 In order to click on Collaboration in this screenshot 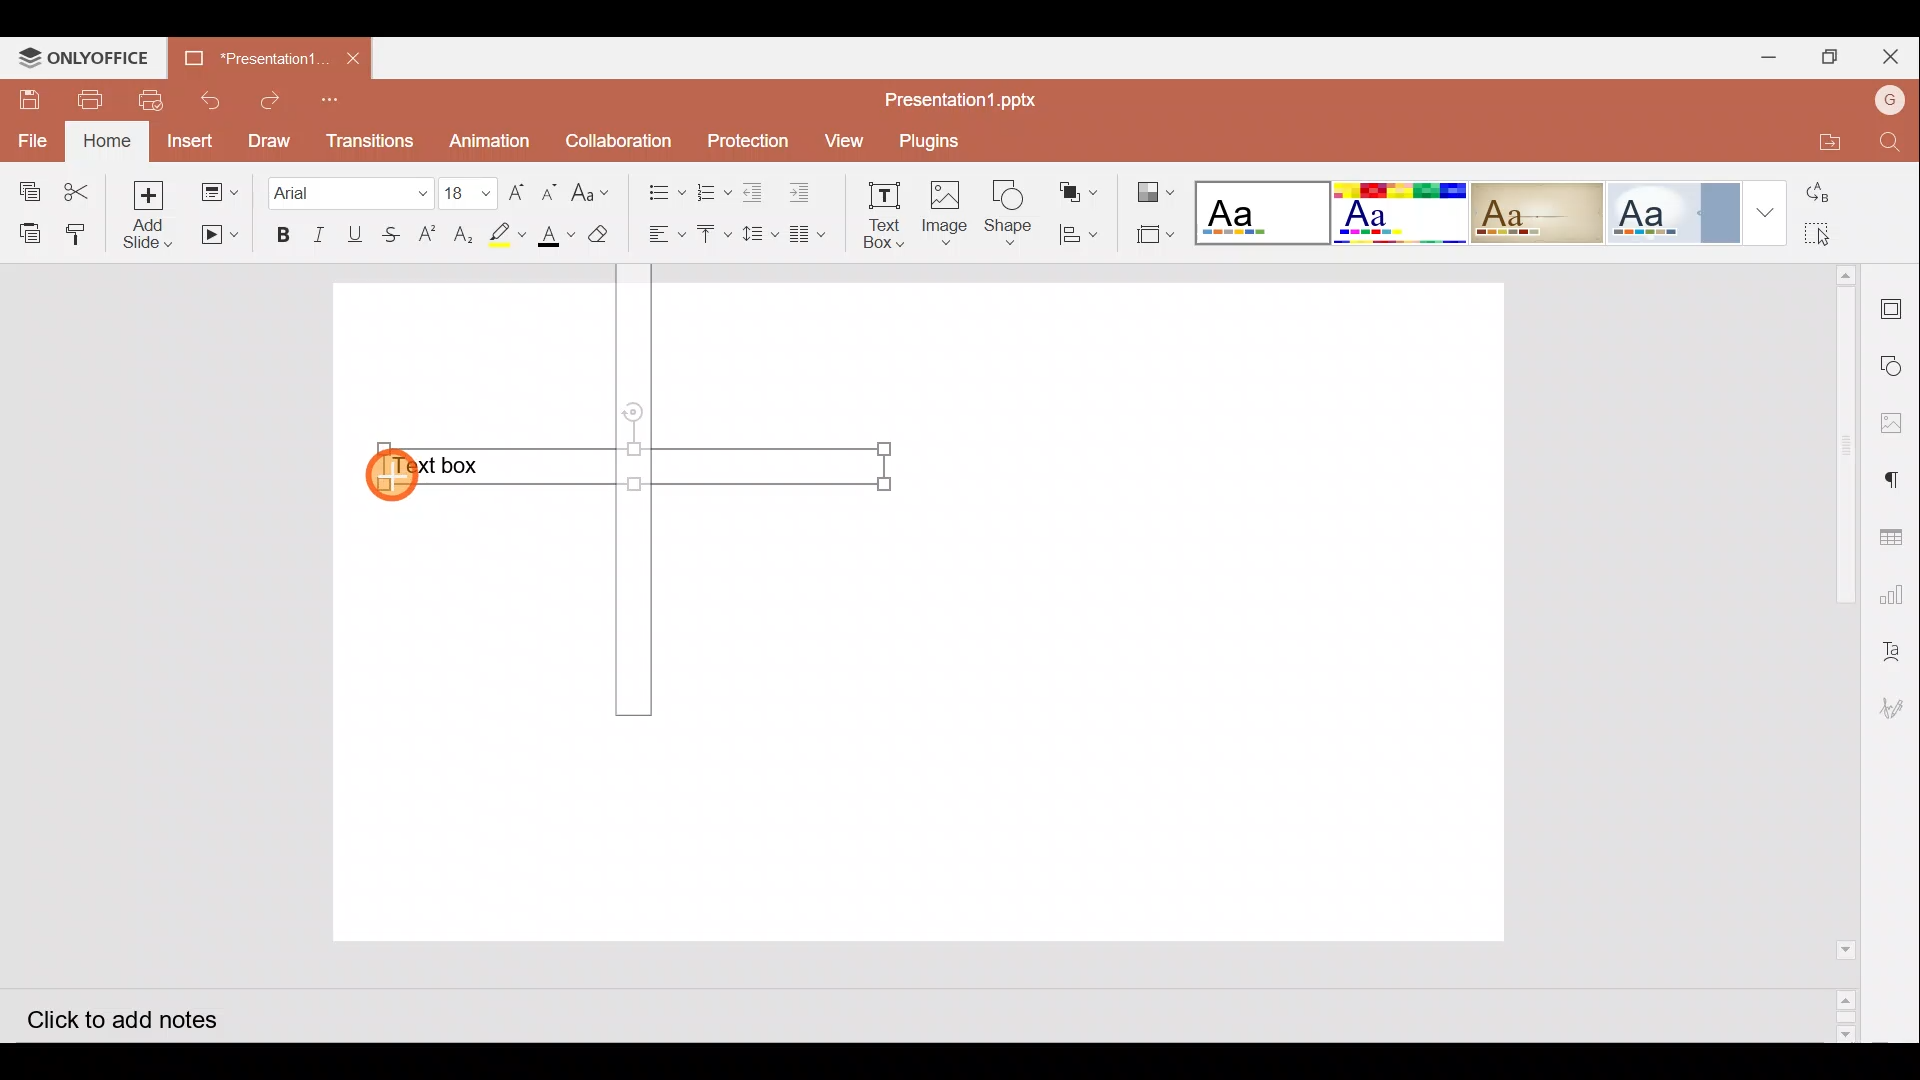, I will do `click(620, 139)`.